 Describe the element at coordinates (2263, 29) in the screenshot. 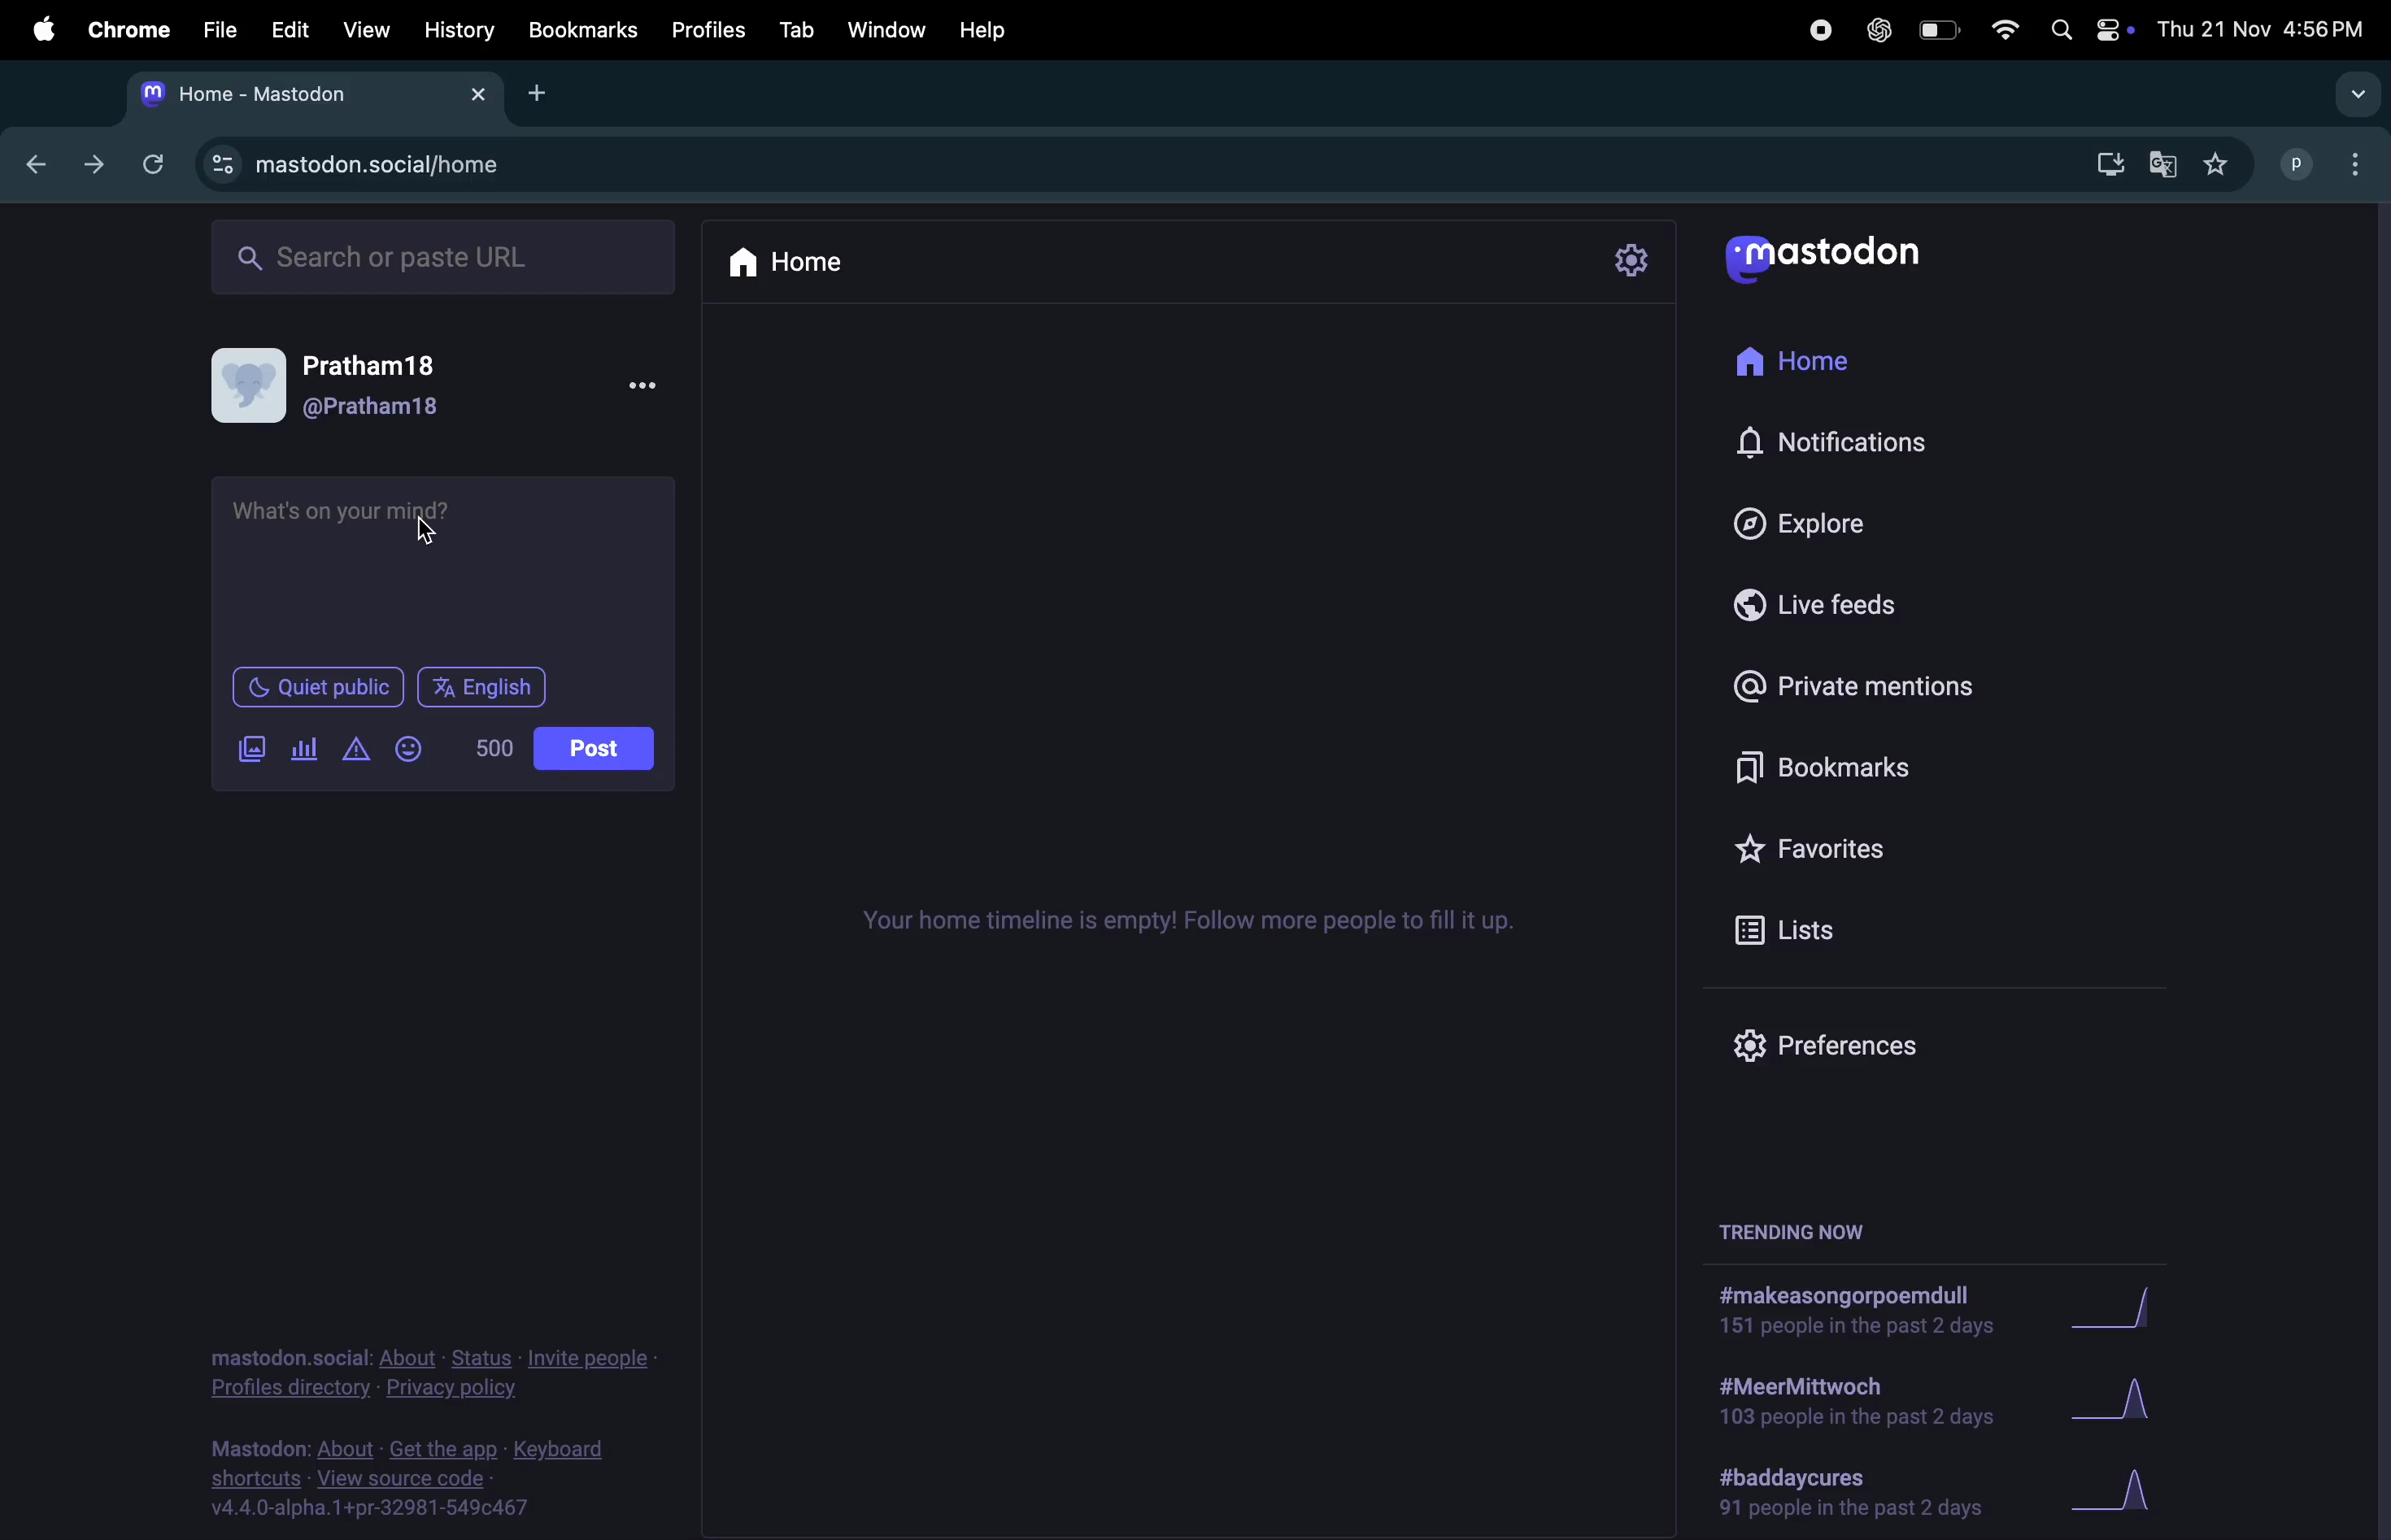

I see `date and time` at that location.